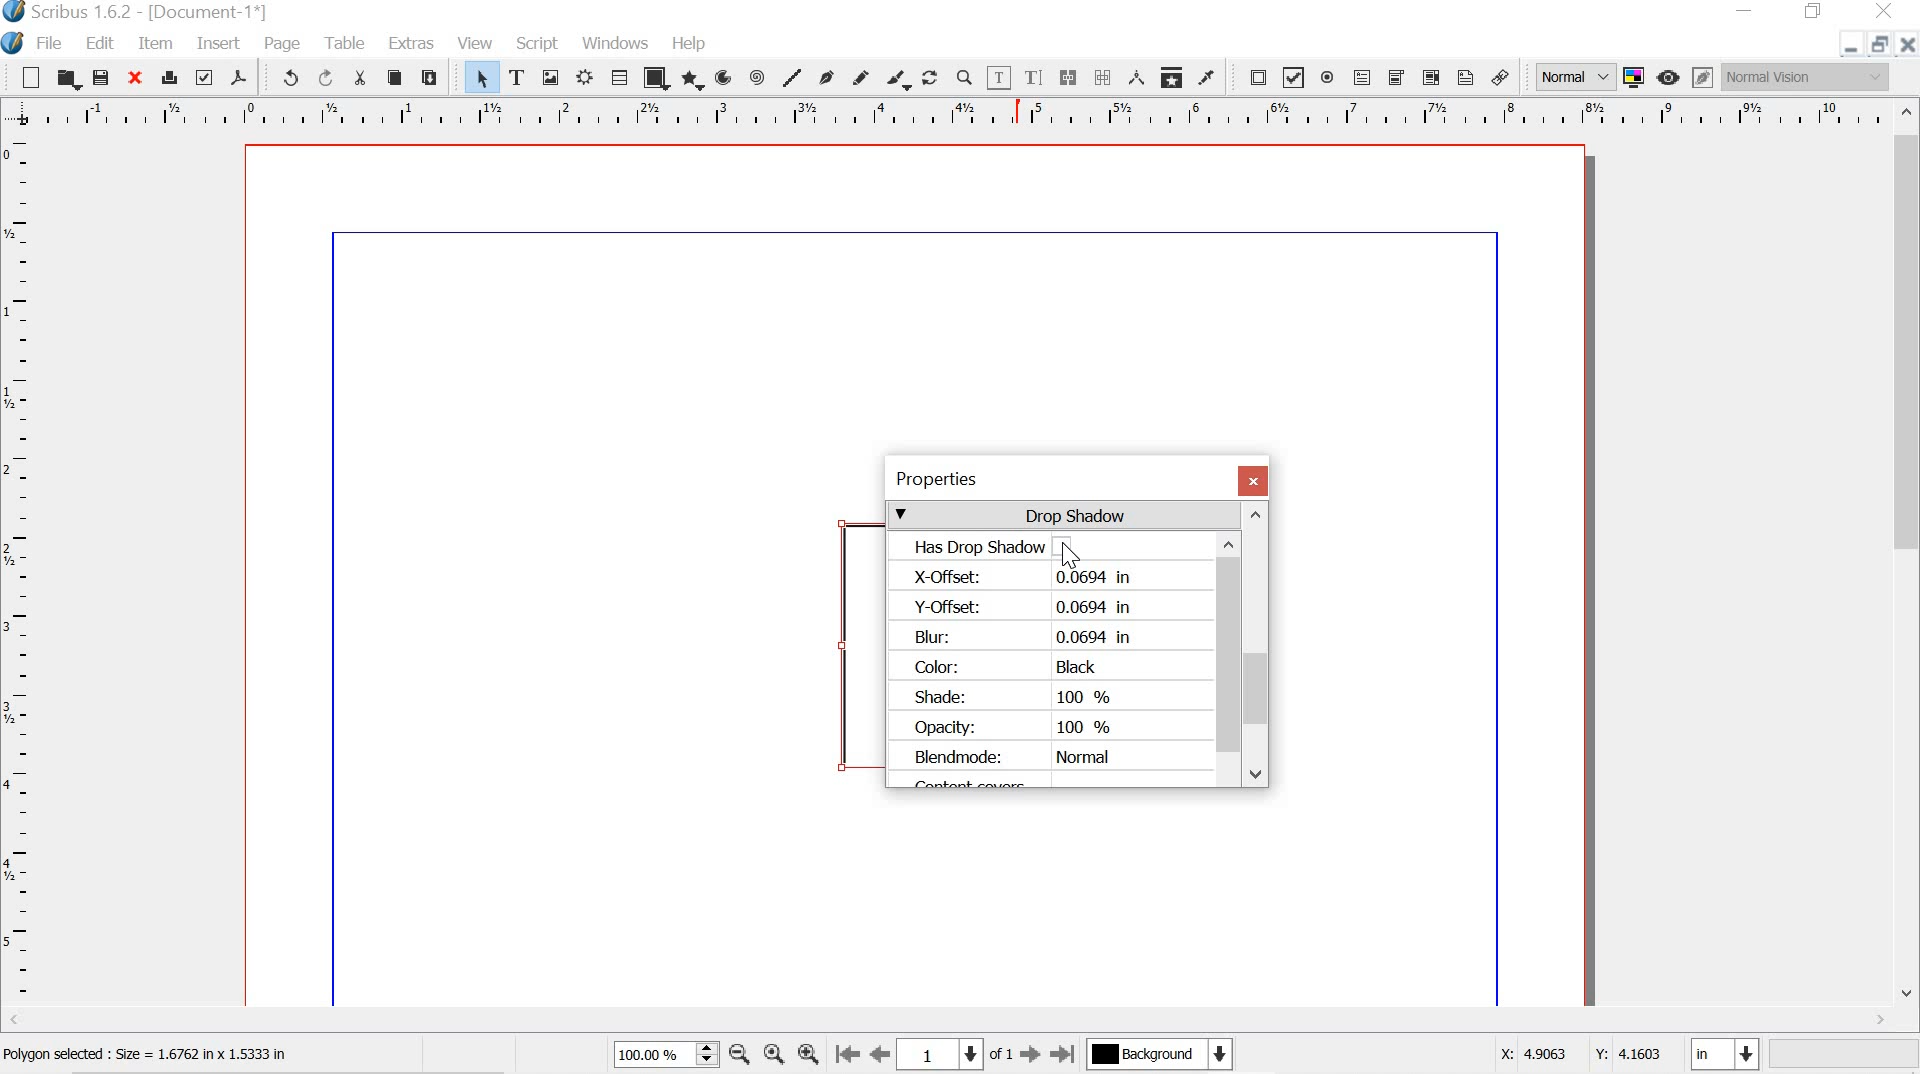 This screenshot has height=1074, width=1920. I want to click on close, so click(133, 76).